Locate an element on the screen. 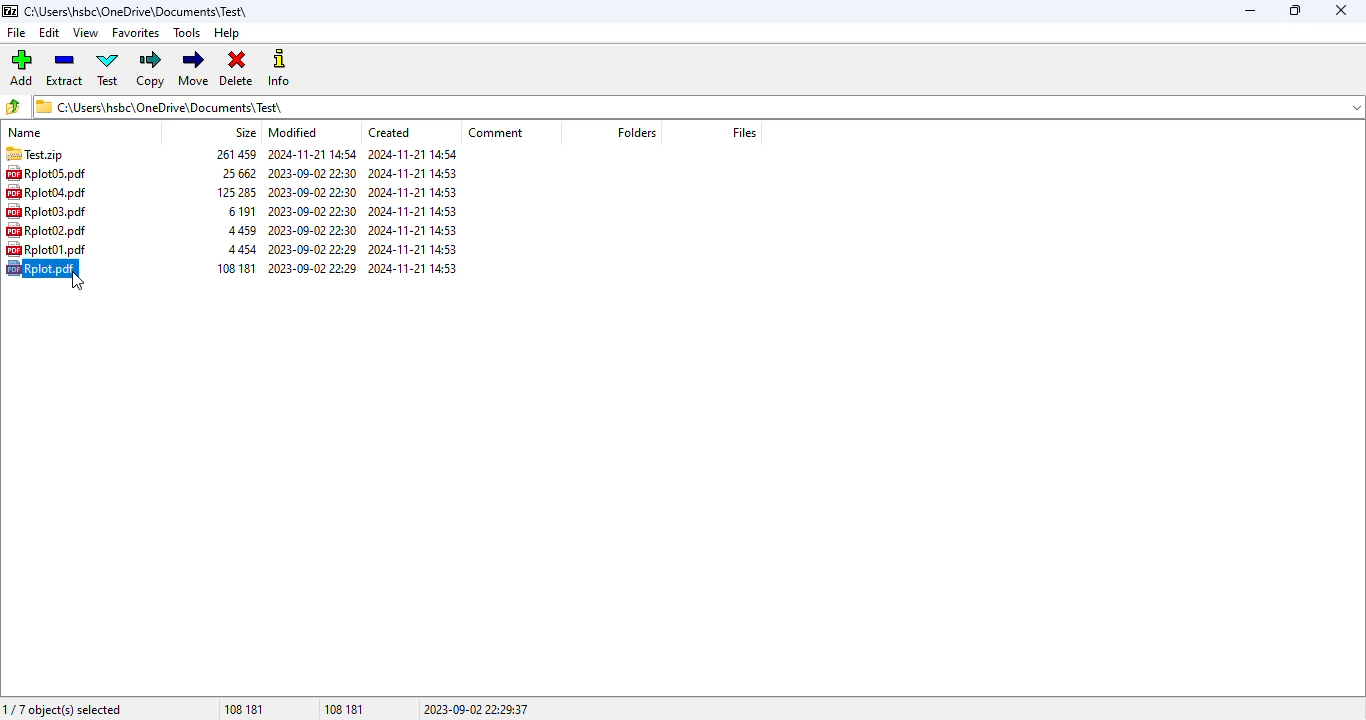 Image resolution: width=1366 pixels, height=720 pixels.  2024-11-21 14:53 is located at coordinates (415, 174).